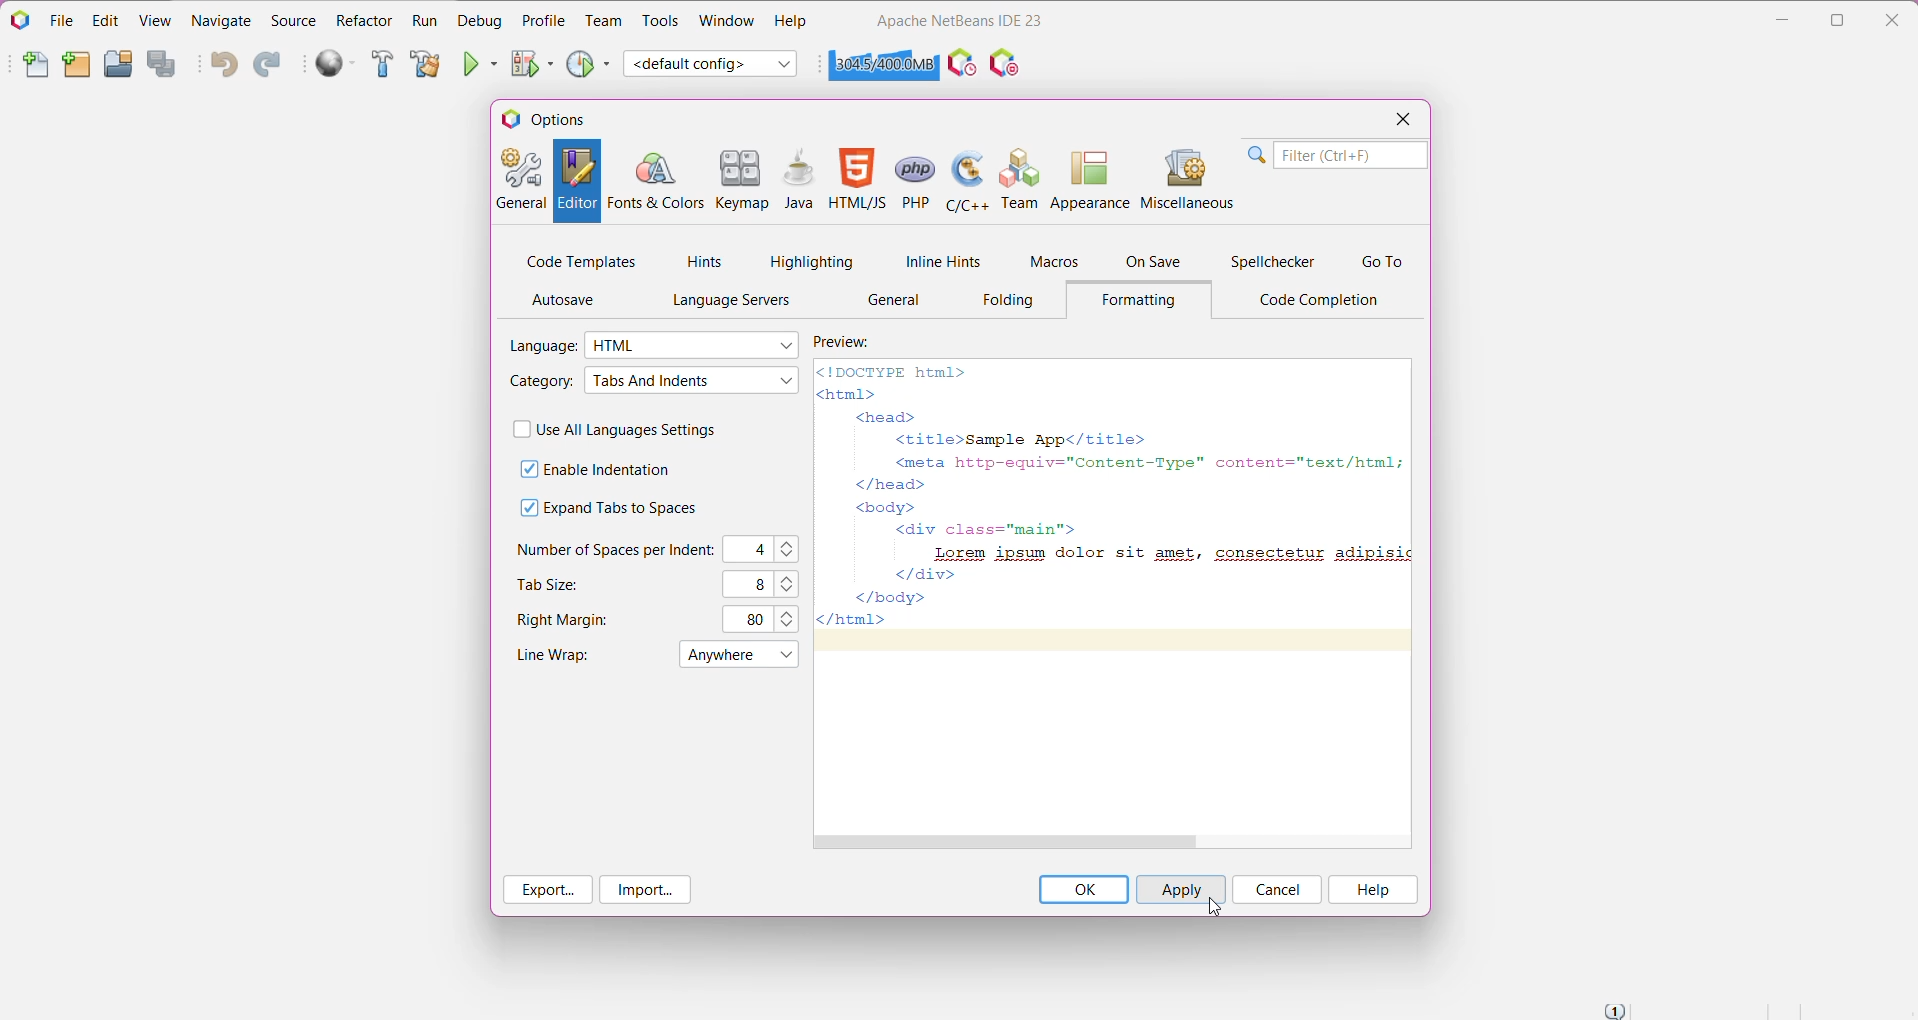 The width and height of the screenshot is (1918, 1020). Describe the element at coordinates (337, 64) in the screenshot. I see `Run All` at that location.